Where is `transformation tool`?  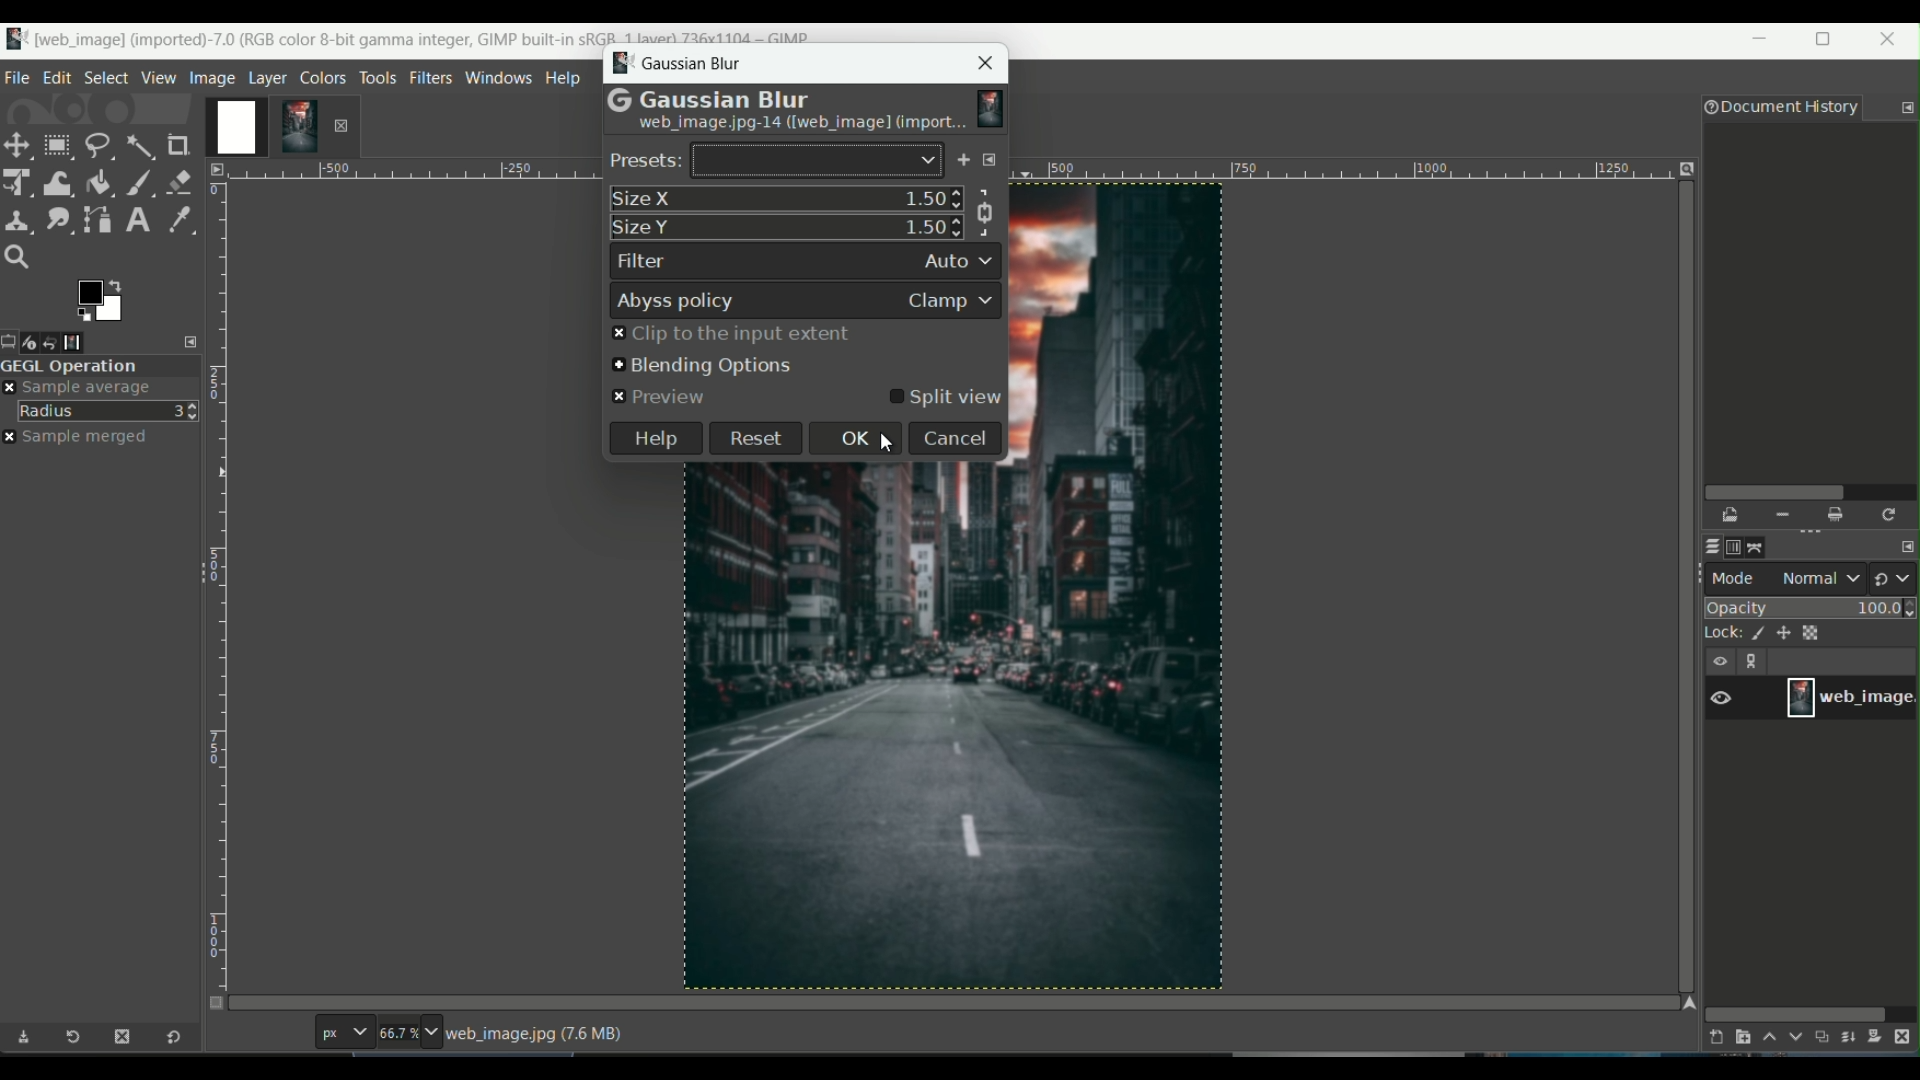 transformation tool is located at coordinates (58, 180).